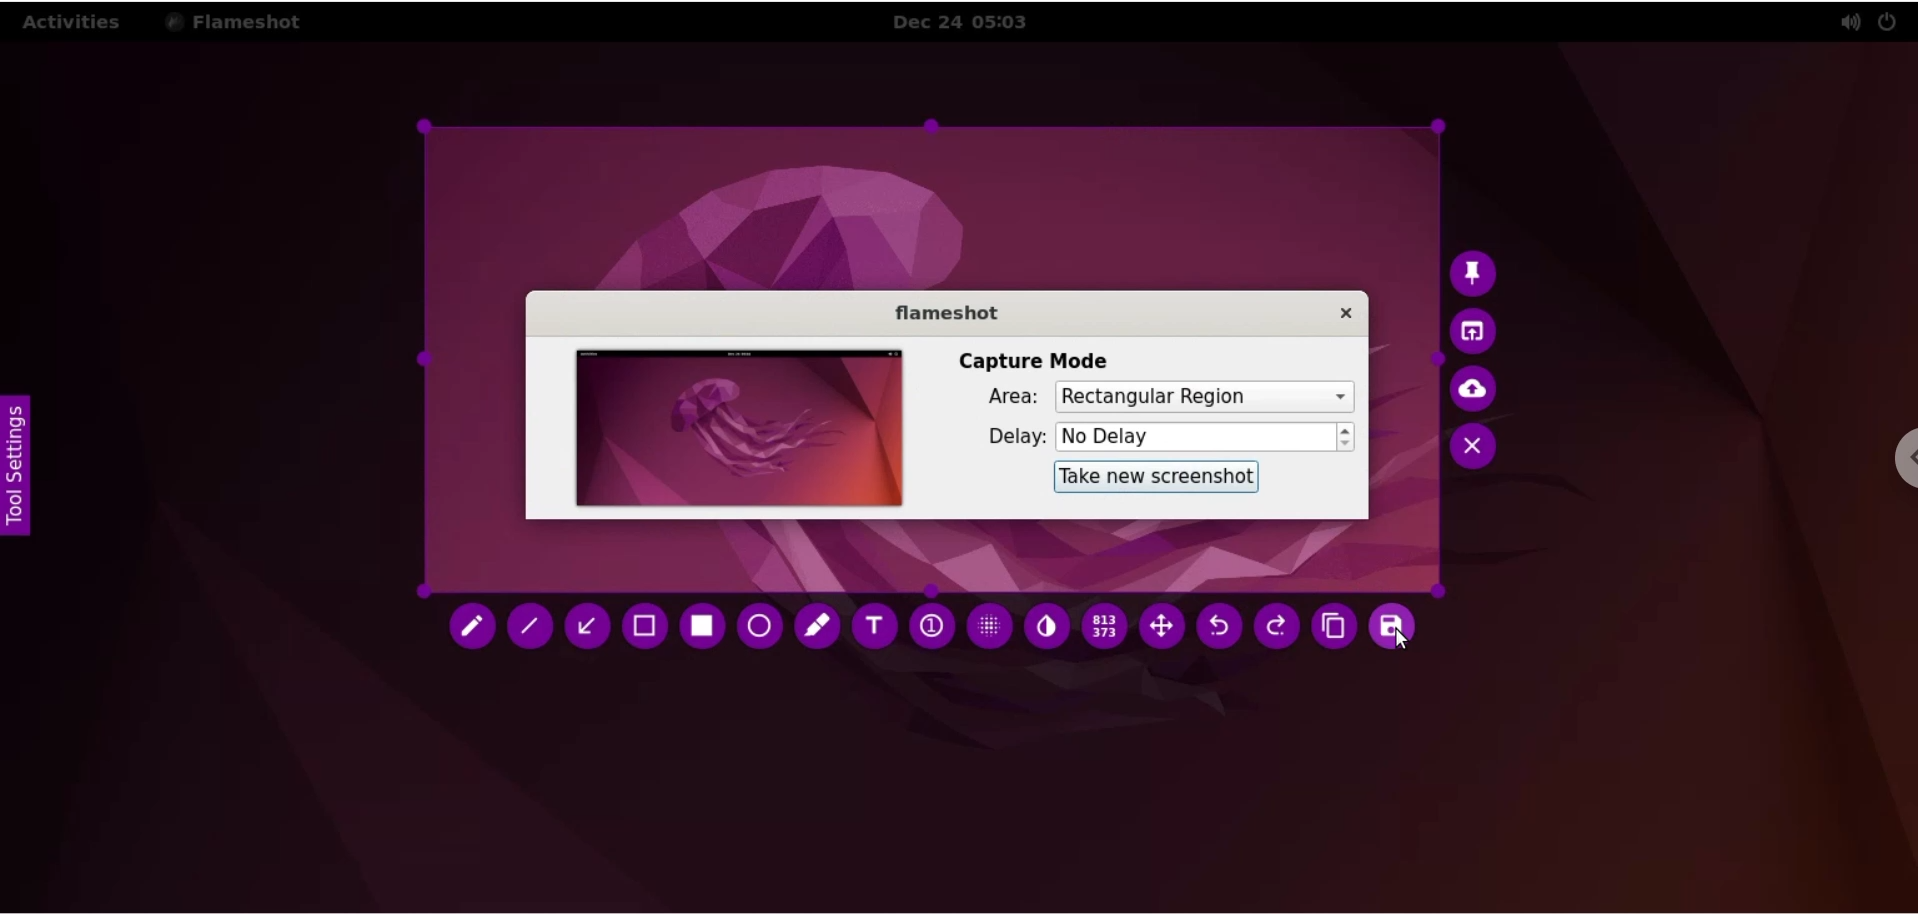 The width and height of the screenshot is (1918, 914). I want to click on x and y coordinates, so click(1108, 627).